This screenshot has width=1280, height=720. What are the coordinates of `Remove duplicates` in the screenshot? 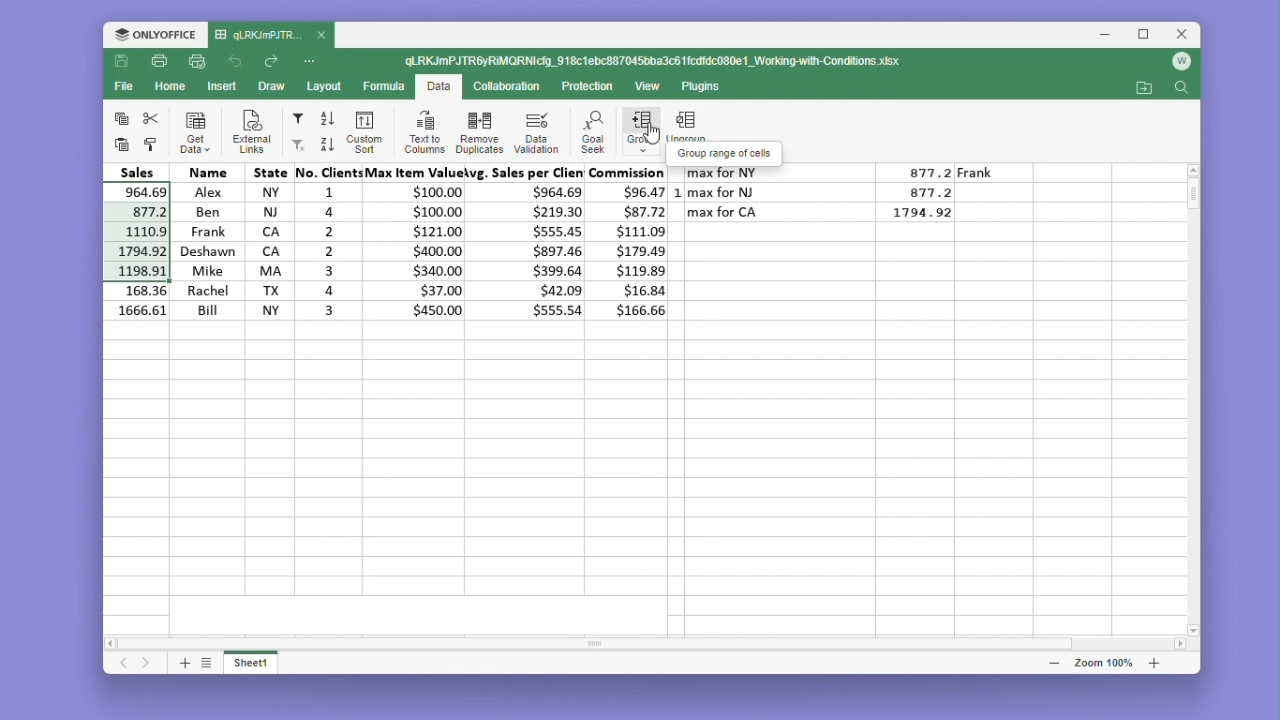 It's located at (479, 131).